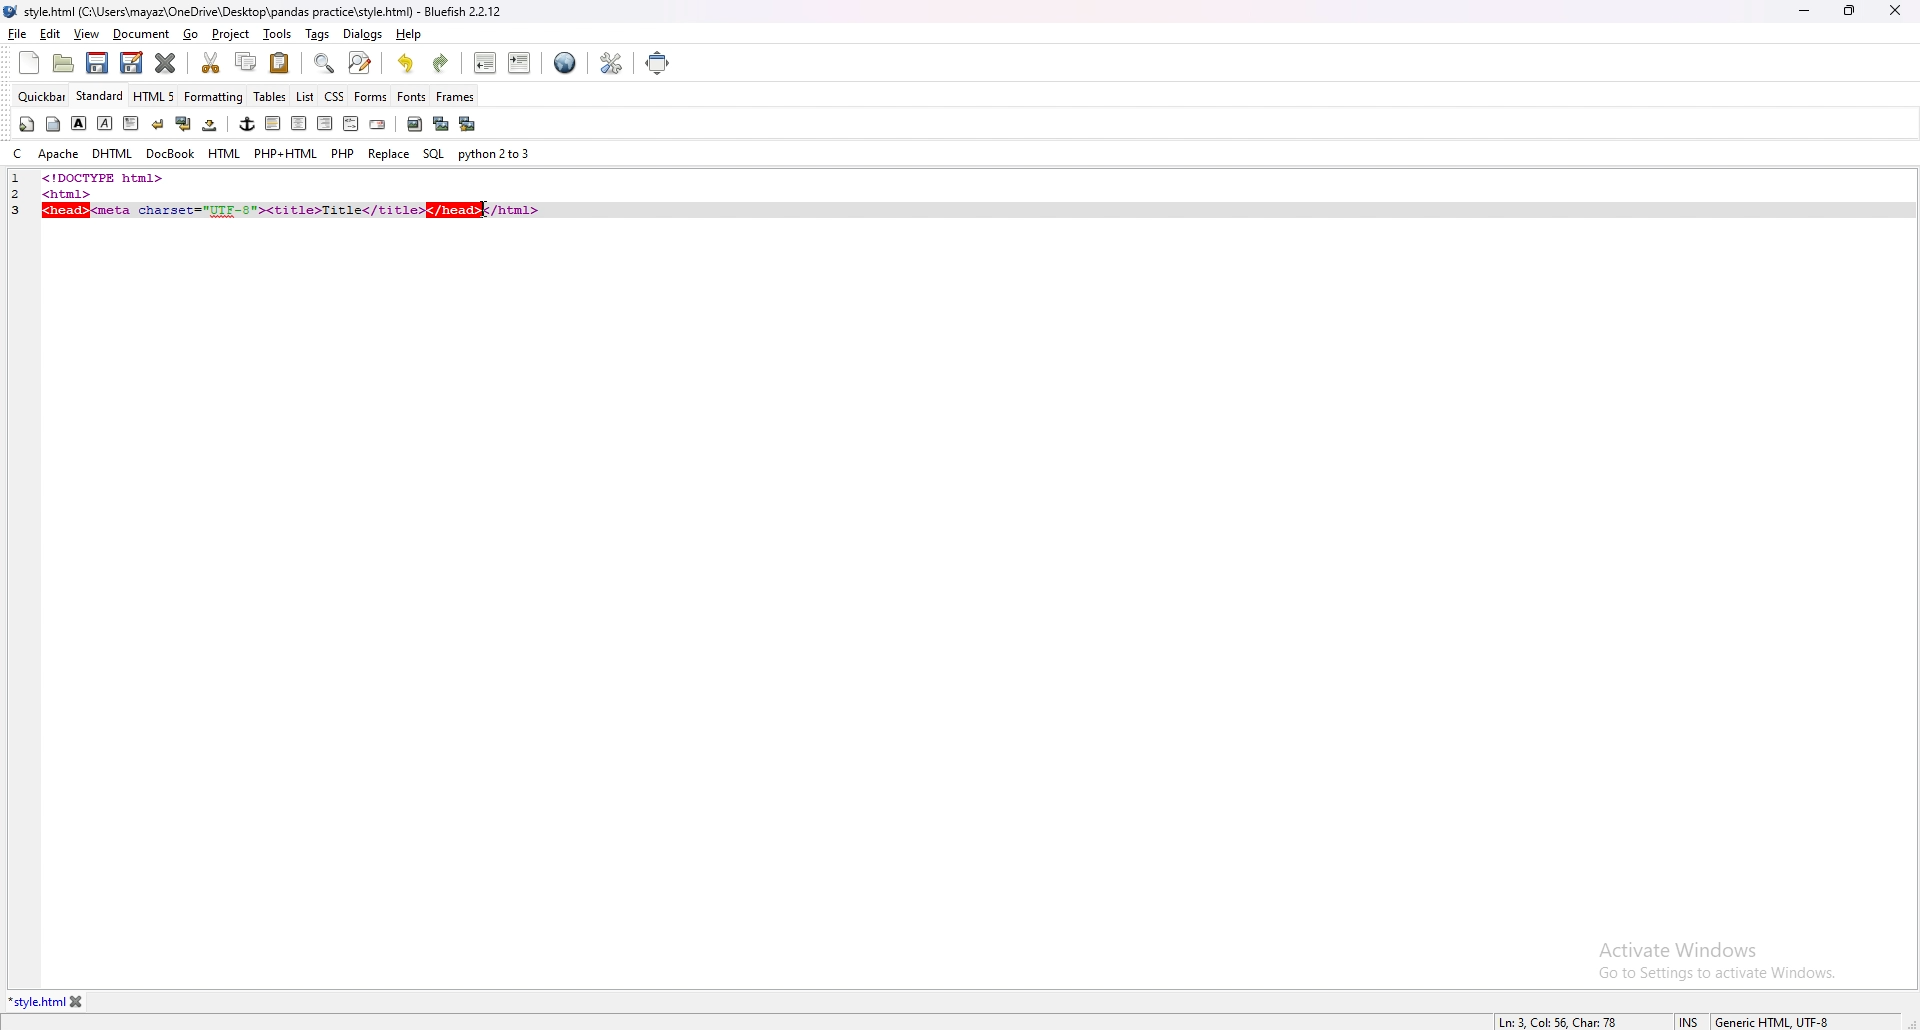 This screenshot has width=1920, height=1030. What do you see at coordinates (232, 34) in the screenshot?
I see `project` at bounding box center [232, 34].